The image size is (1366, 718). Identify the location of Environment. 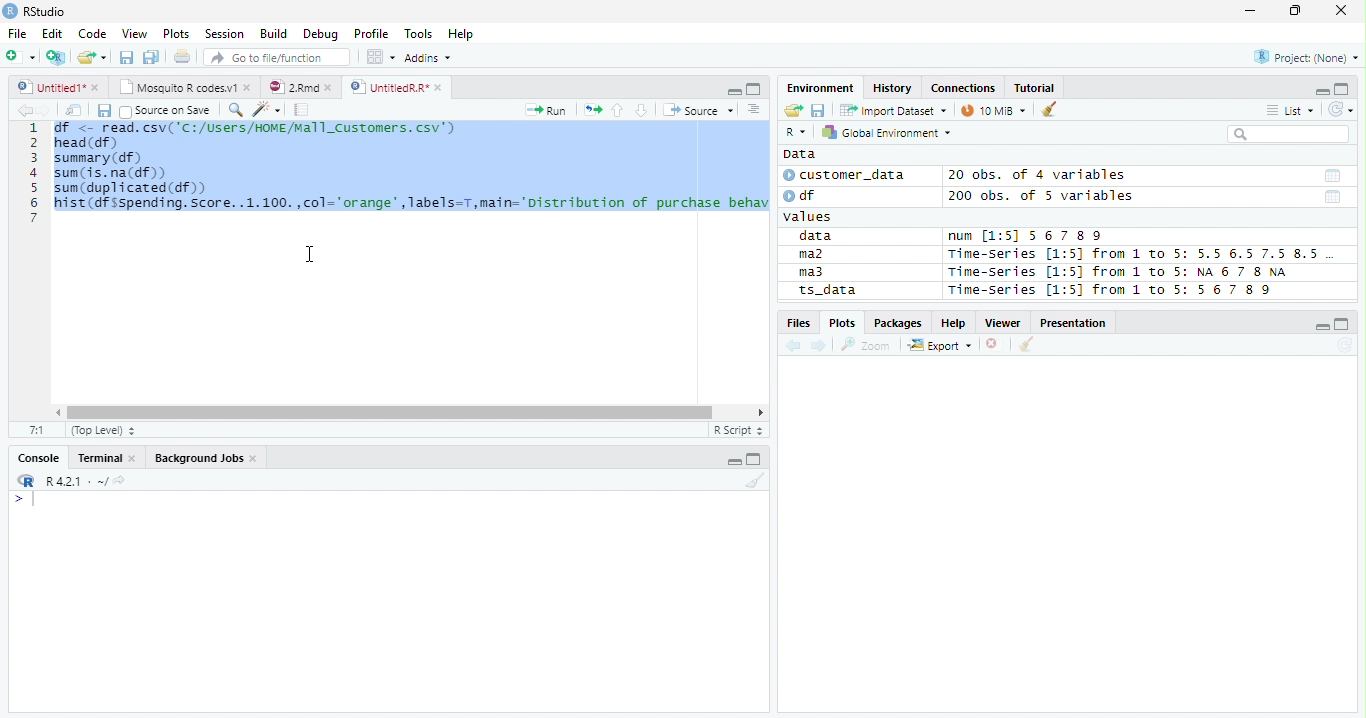
(822, 88).